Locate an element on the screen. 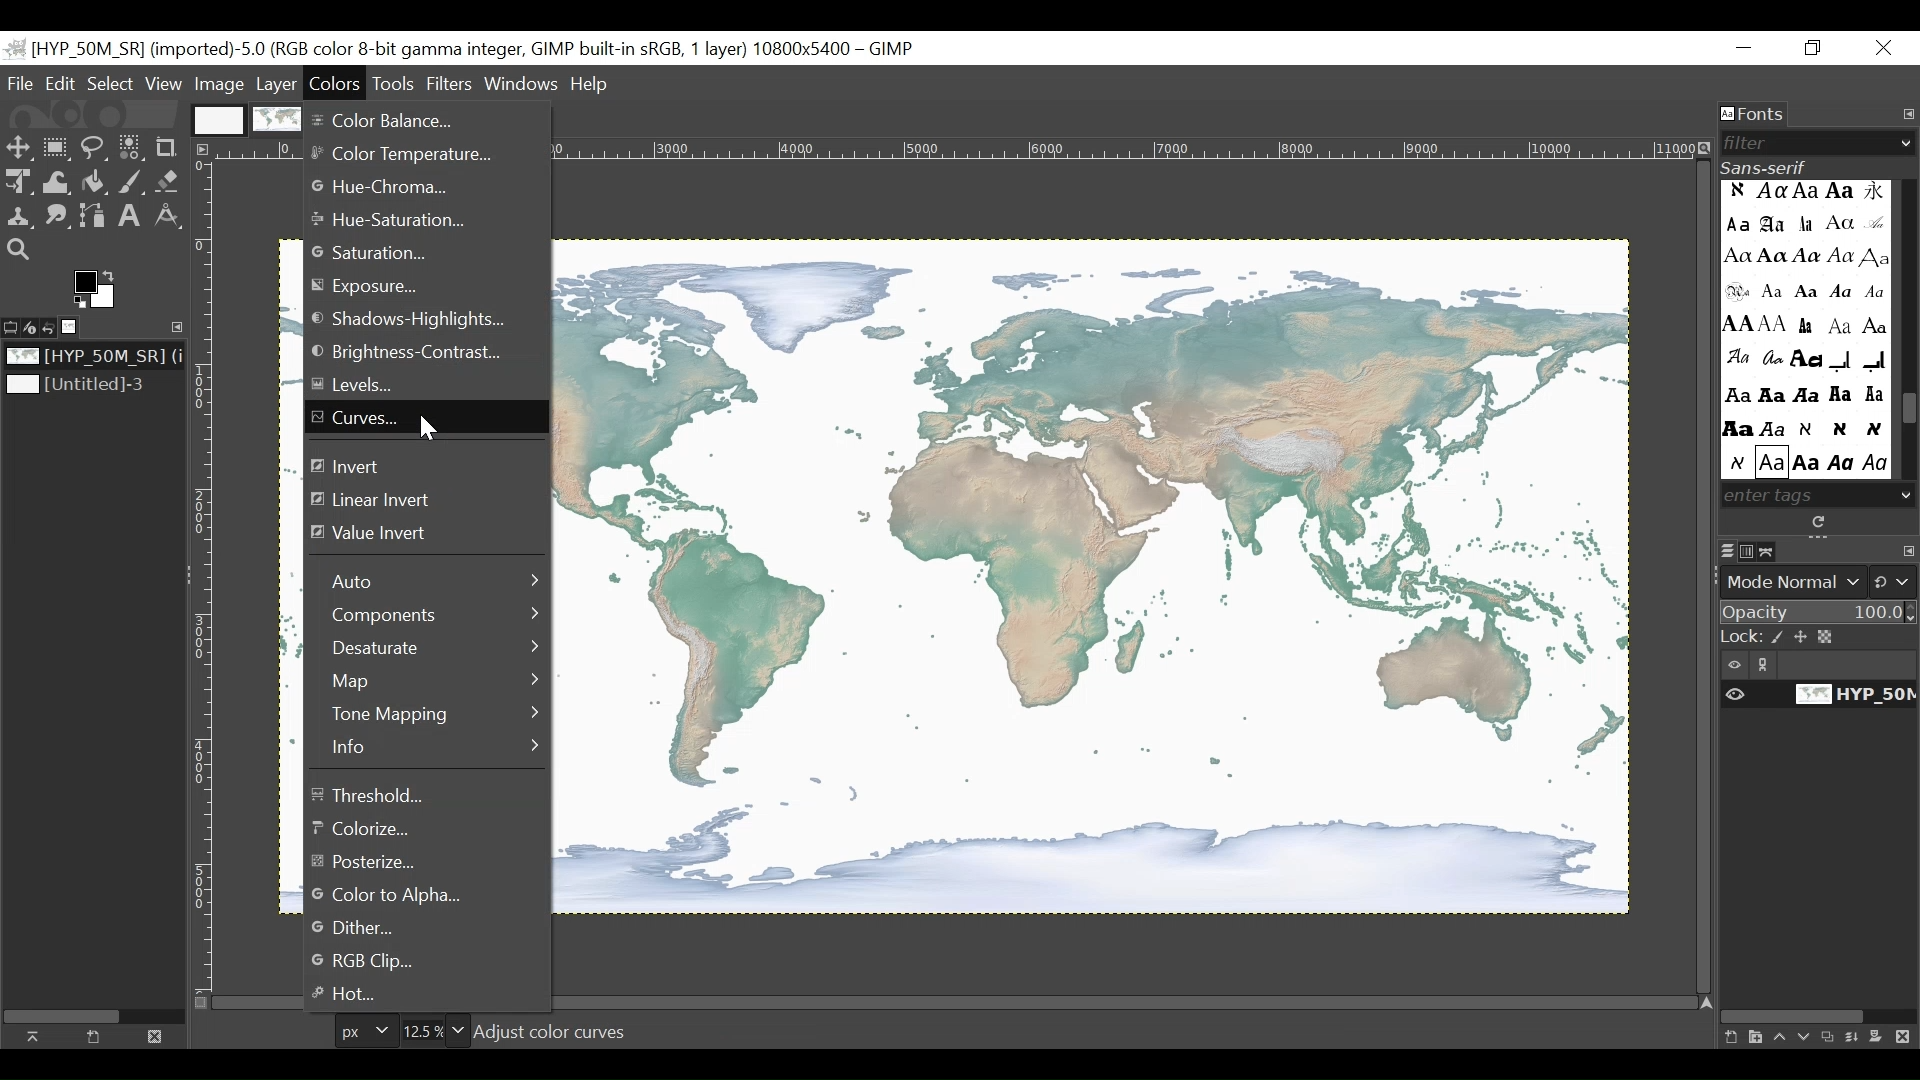 Image resolution: width=1920 pixels, height=1080 pixels. Hue-Chroma is located at coordinates (412, 187).